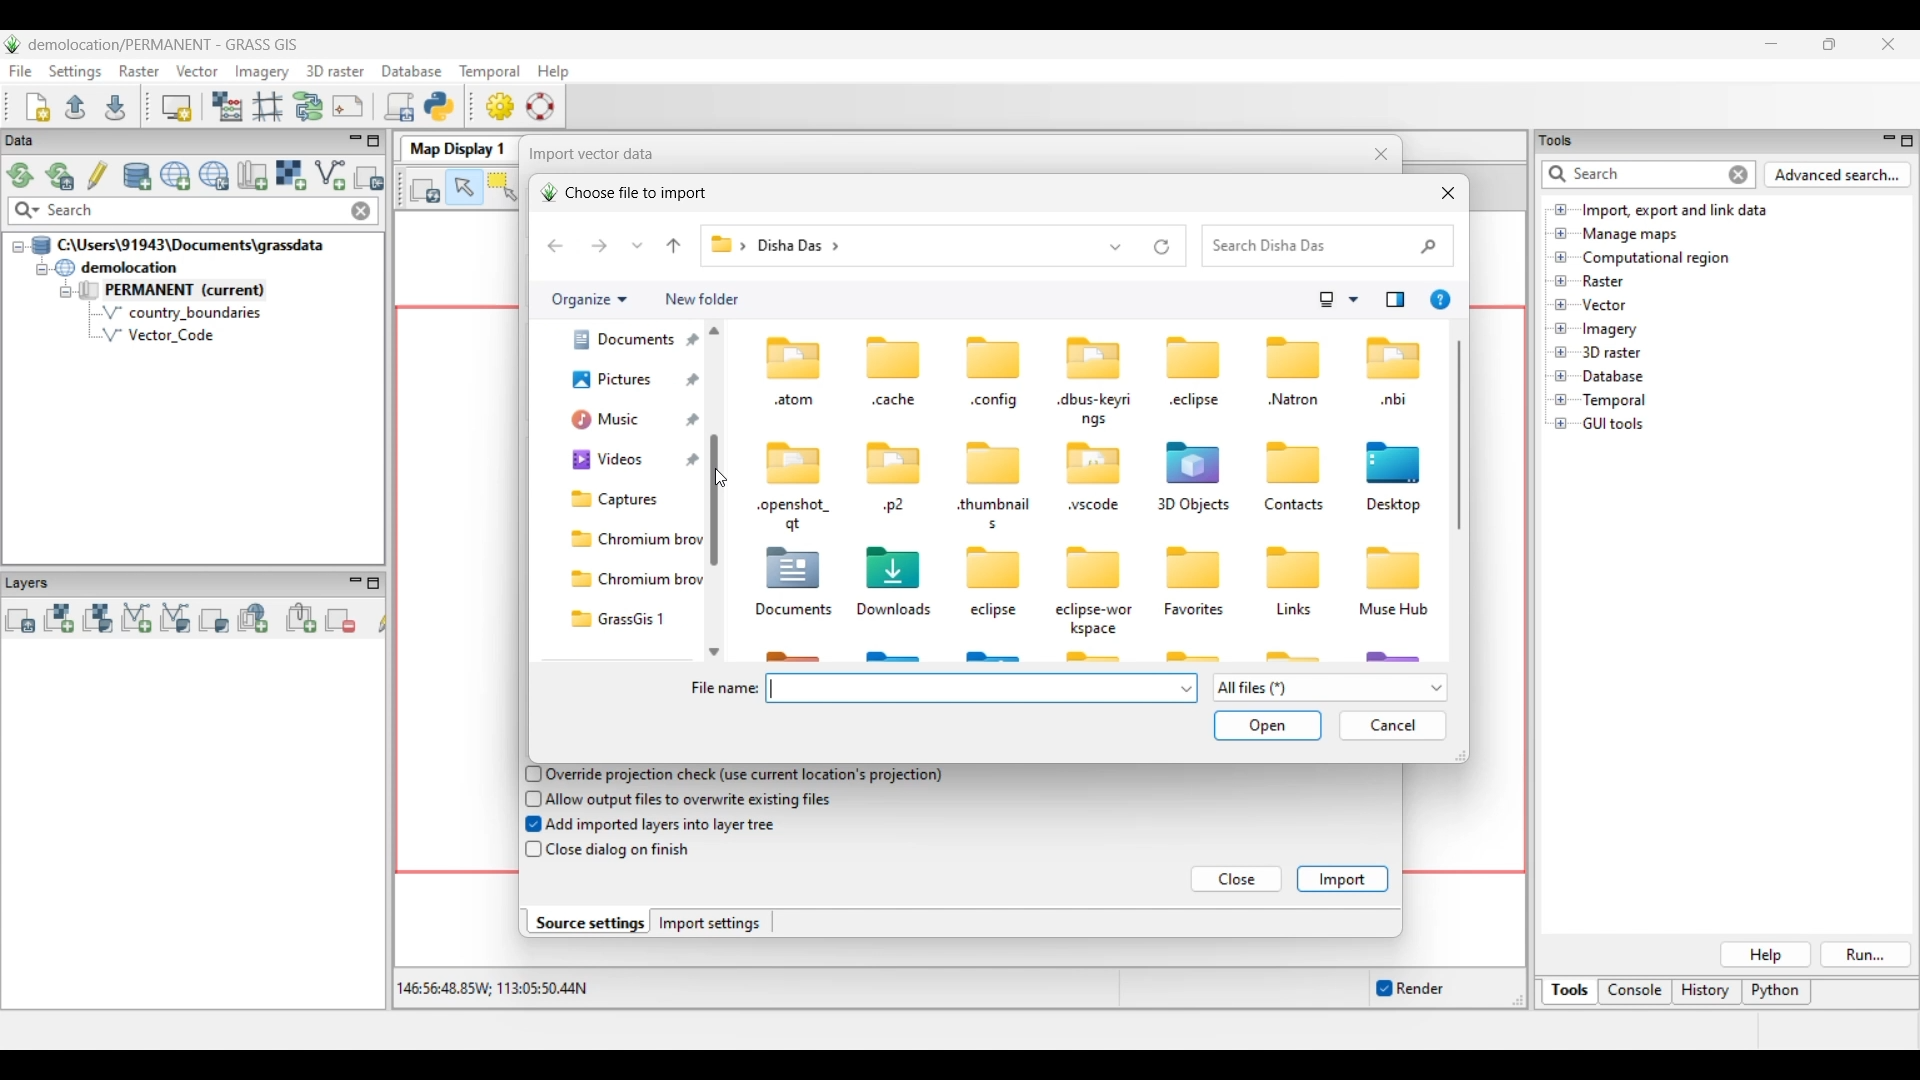 Image resolution: width=1920 pixels, height=1080 pixels. I want to click on Minimize Layers panel, so click(355, 583).